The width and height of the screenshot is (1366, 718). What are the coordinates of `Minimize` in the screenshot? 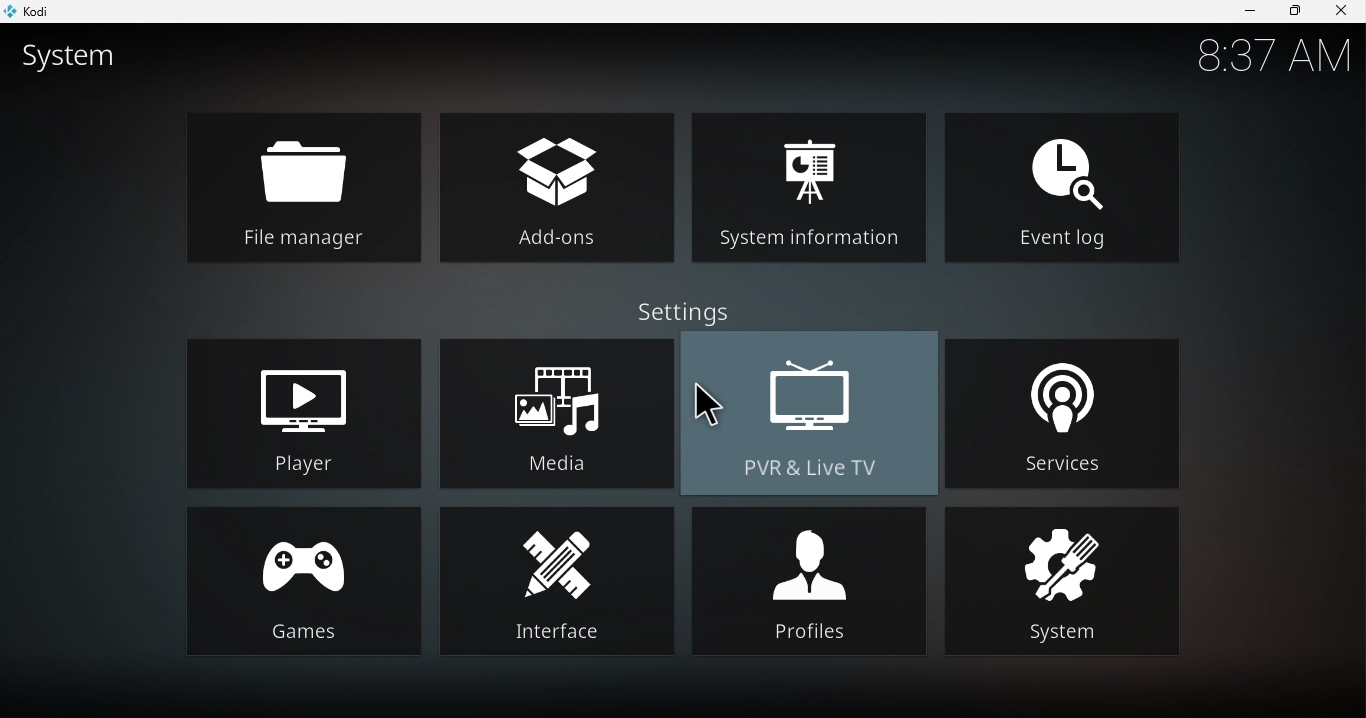 It's located at (1249, 13).